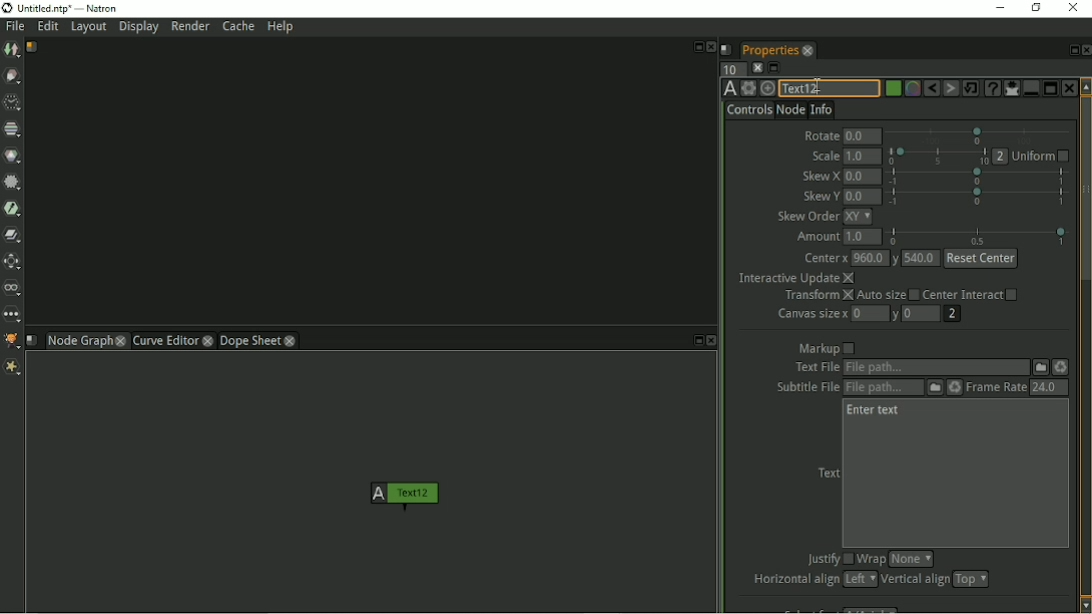  Describe the element at coordinates (951, 314) in the screenshot. I see `2` at that location.